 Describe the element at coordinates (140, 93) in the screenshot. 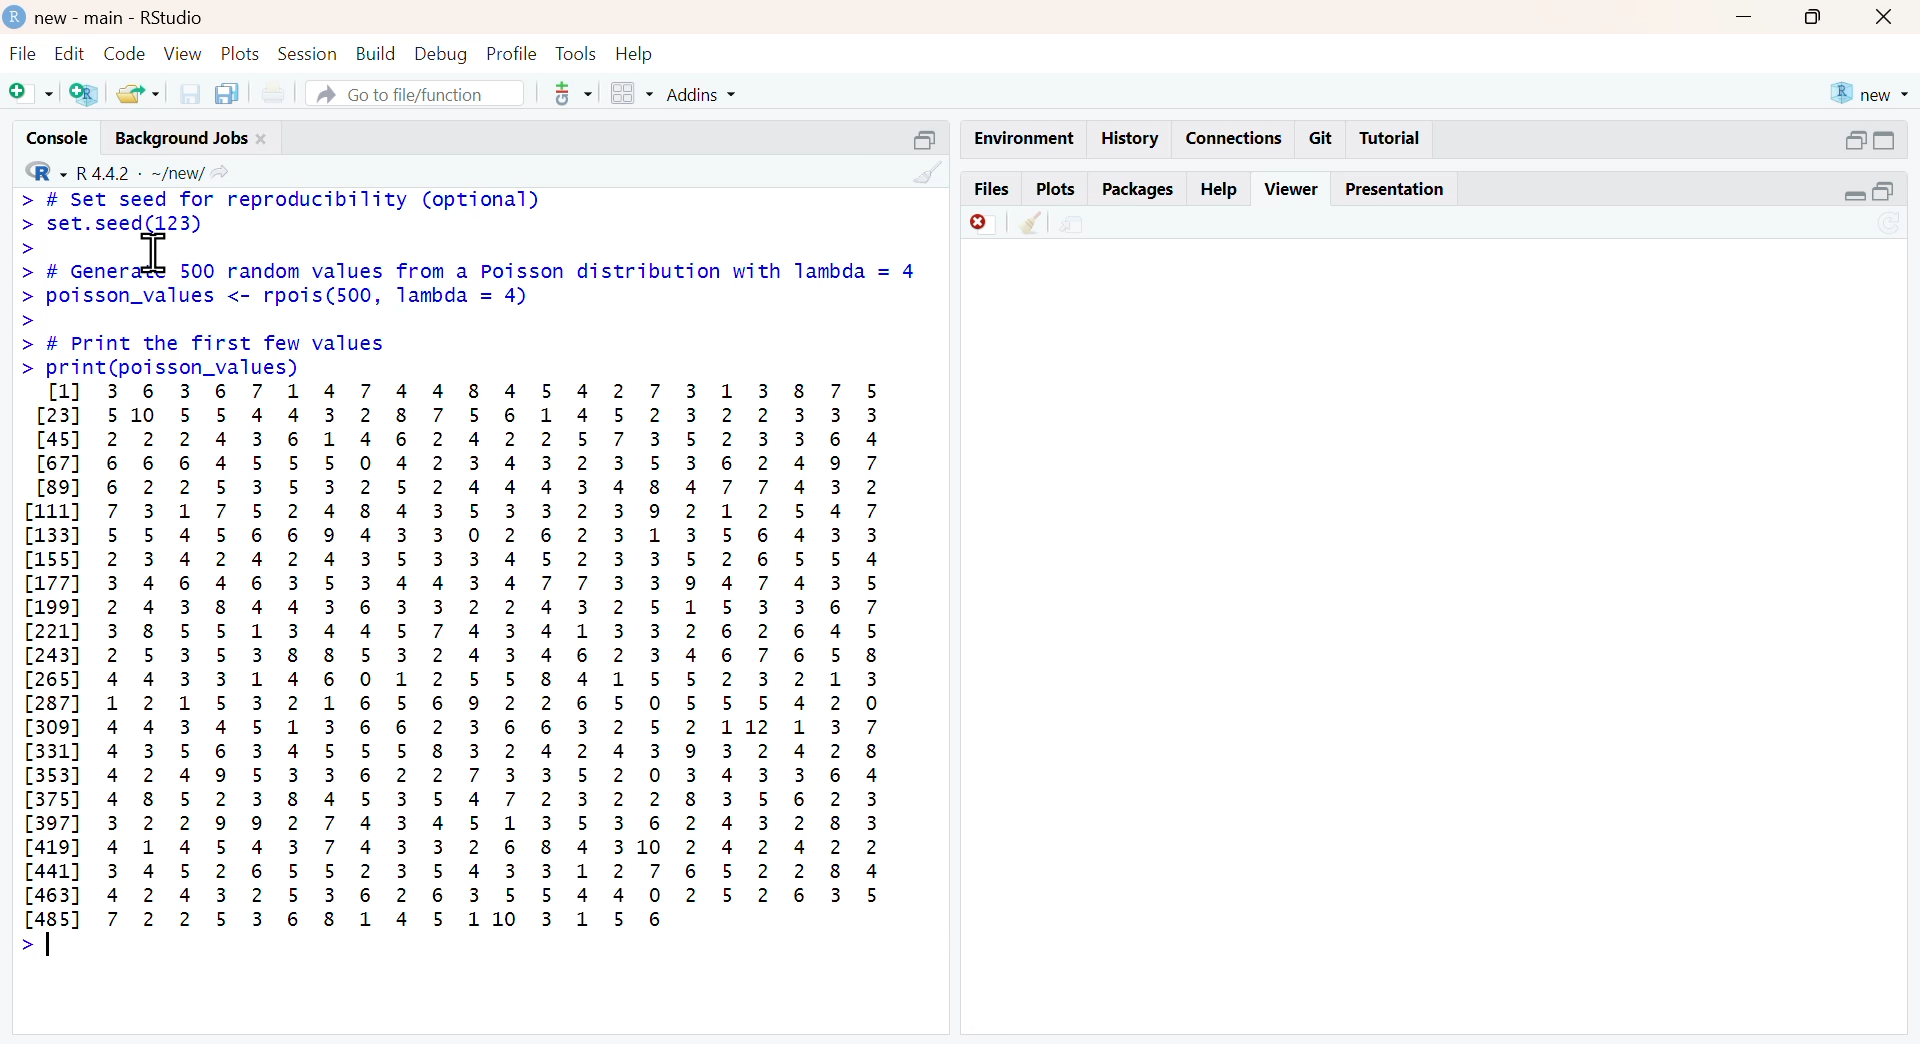

I see `share folder as` at that location.